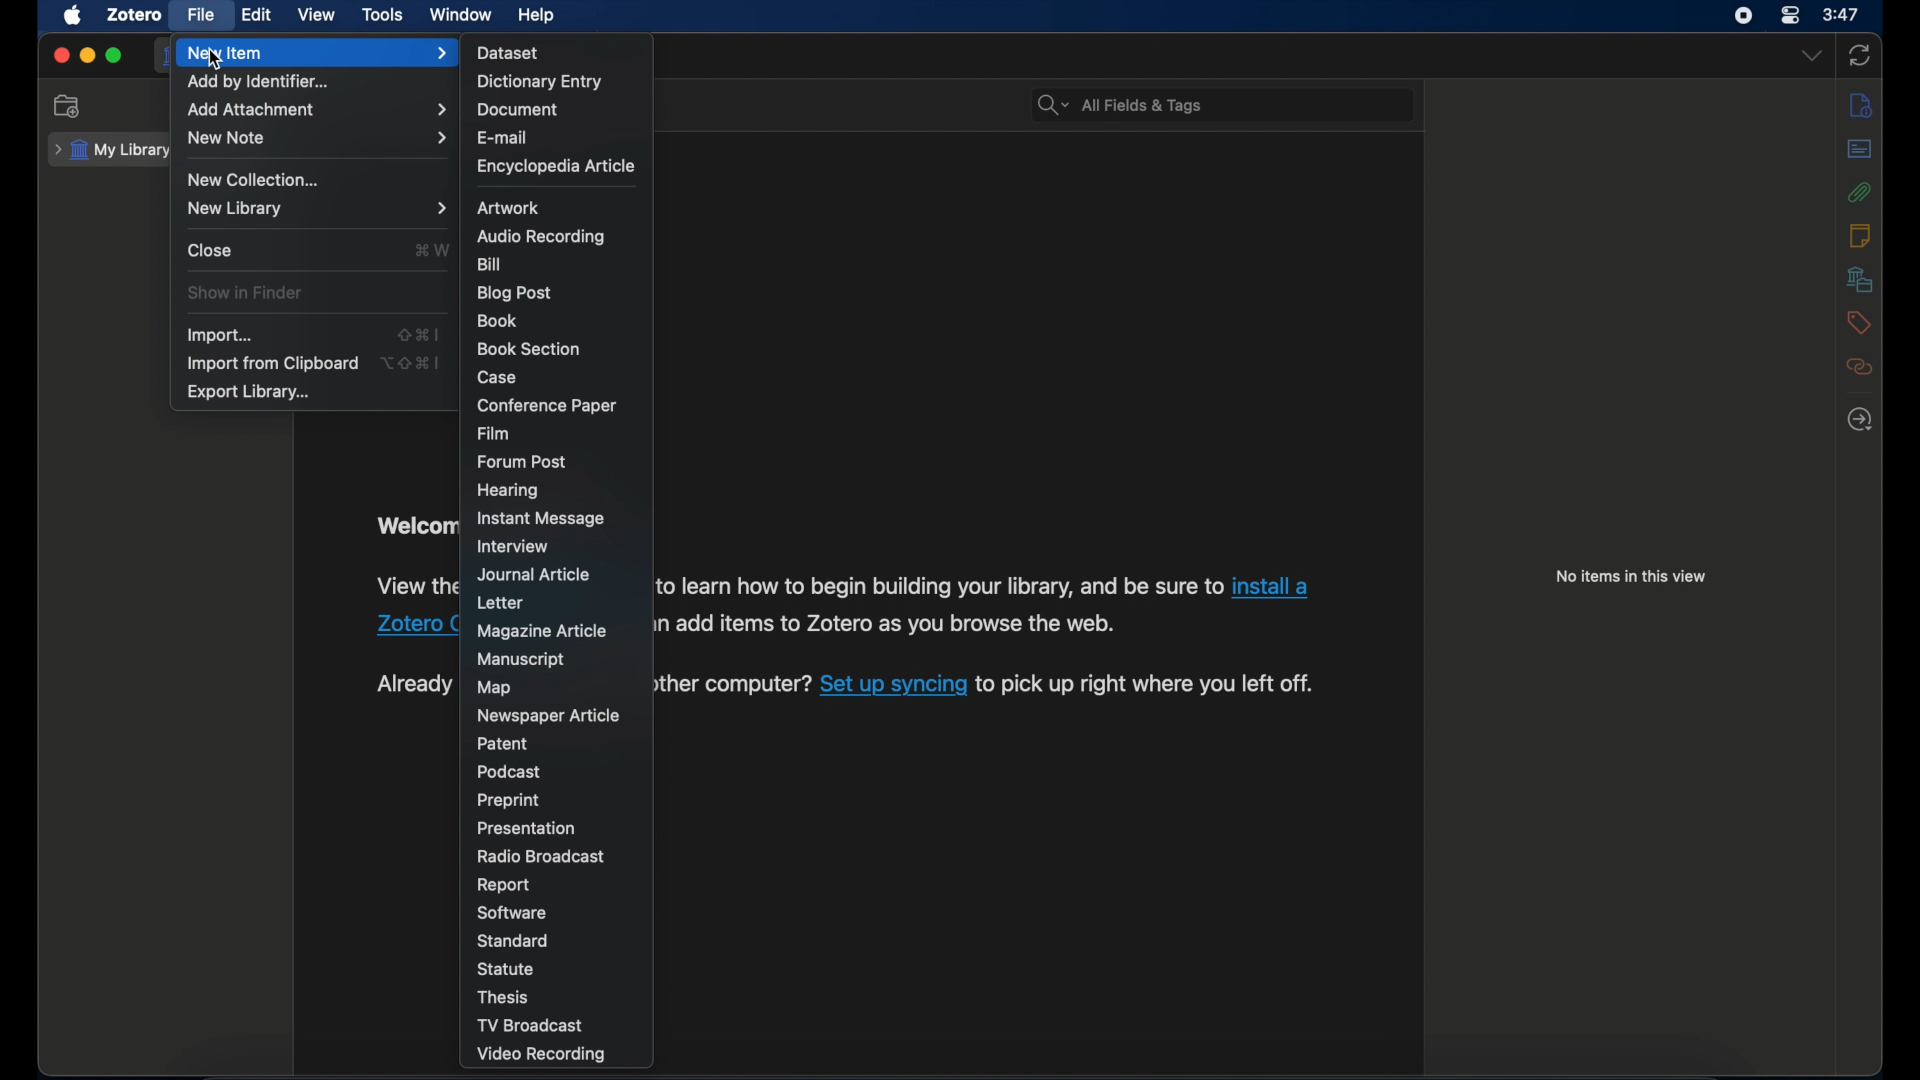 The height and width of the screenshot is (1080, 1920). What do you see at coordinates (419, 334) in the screenshot?
I see `shortcut` at bounding box center [419, 334].